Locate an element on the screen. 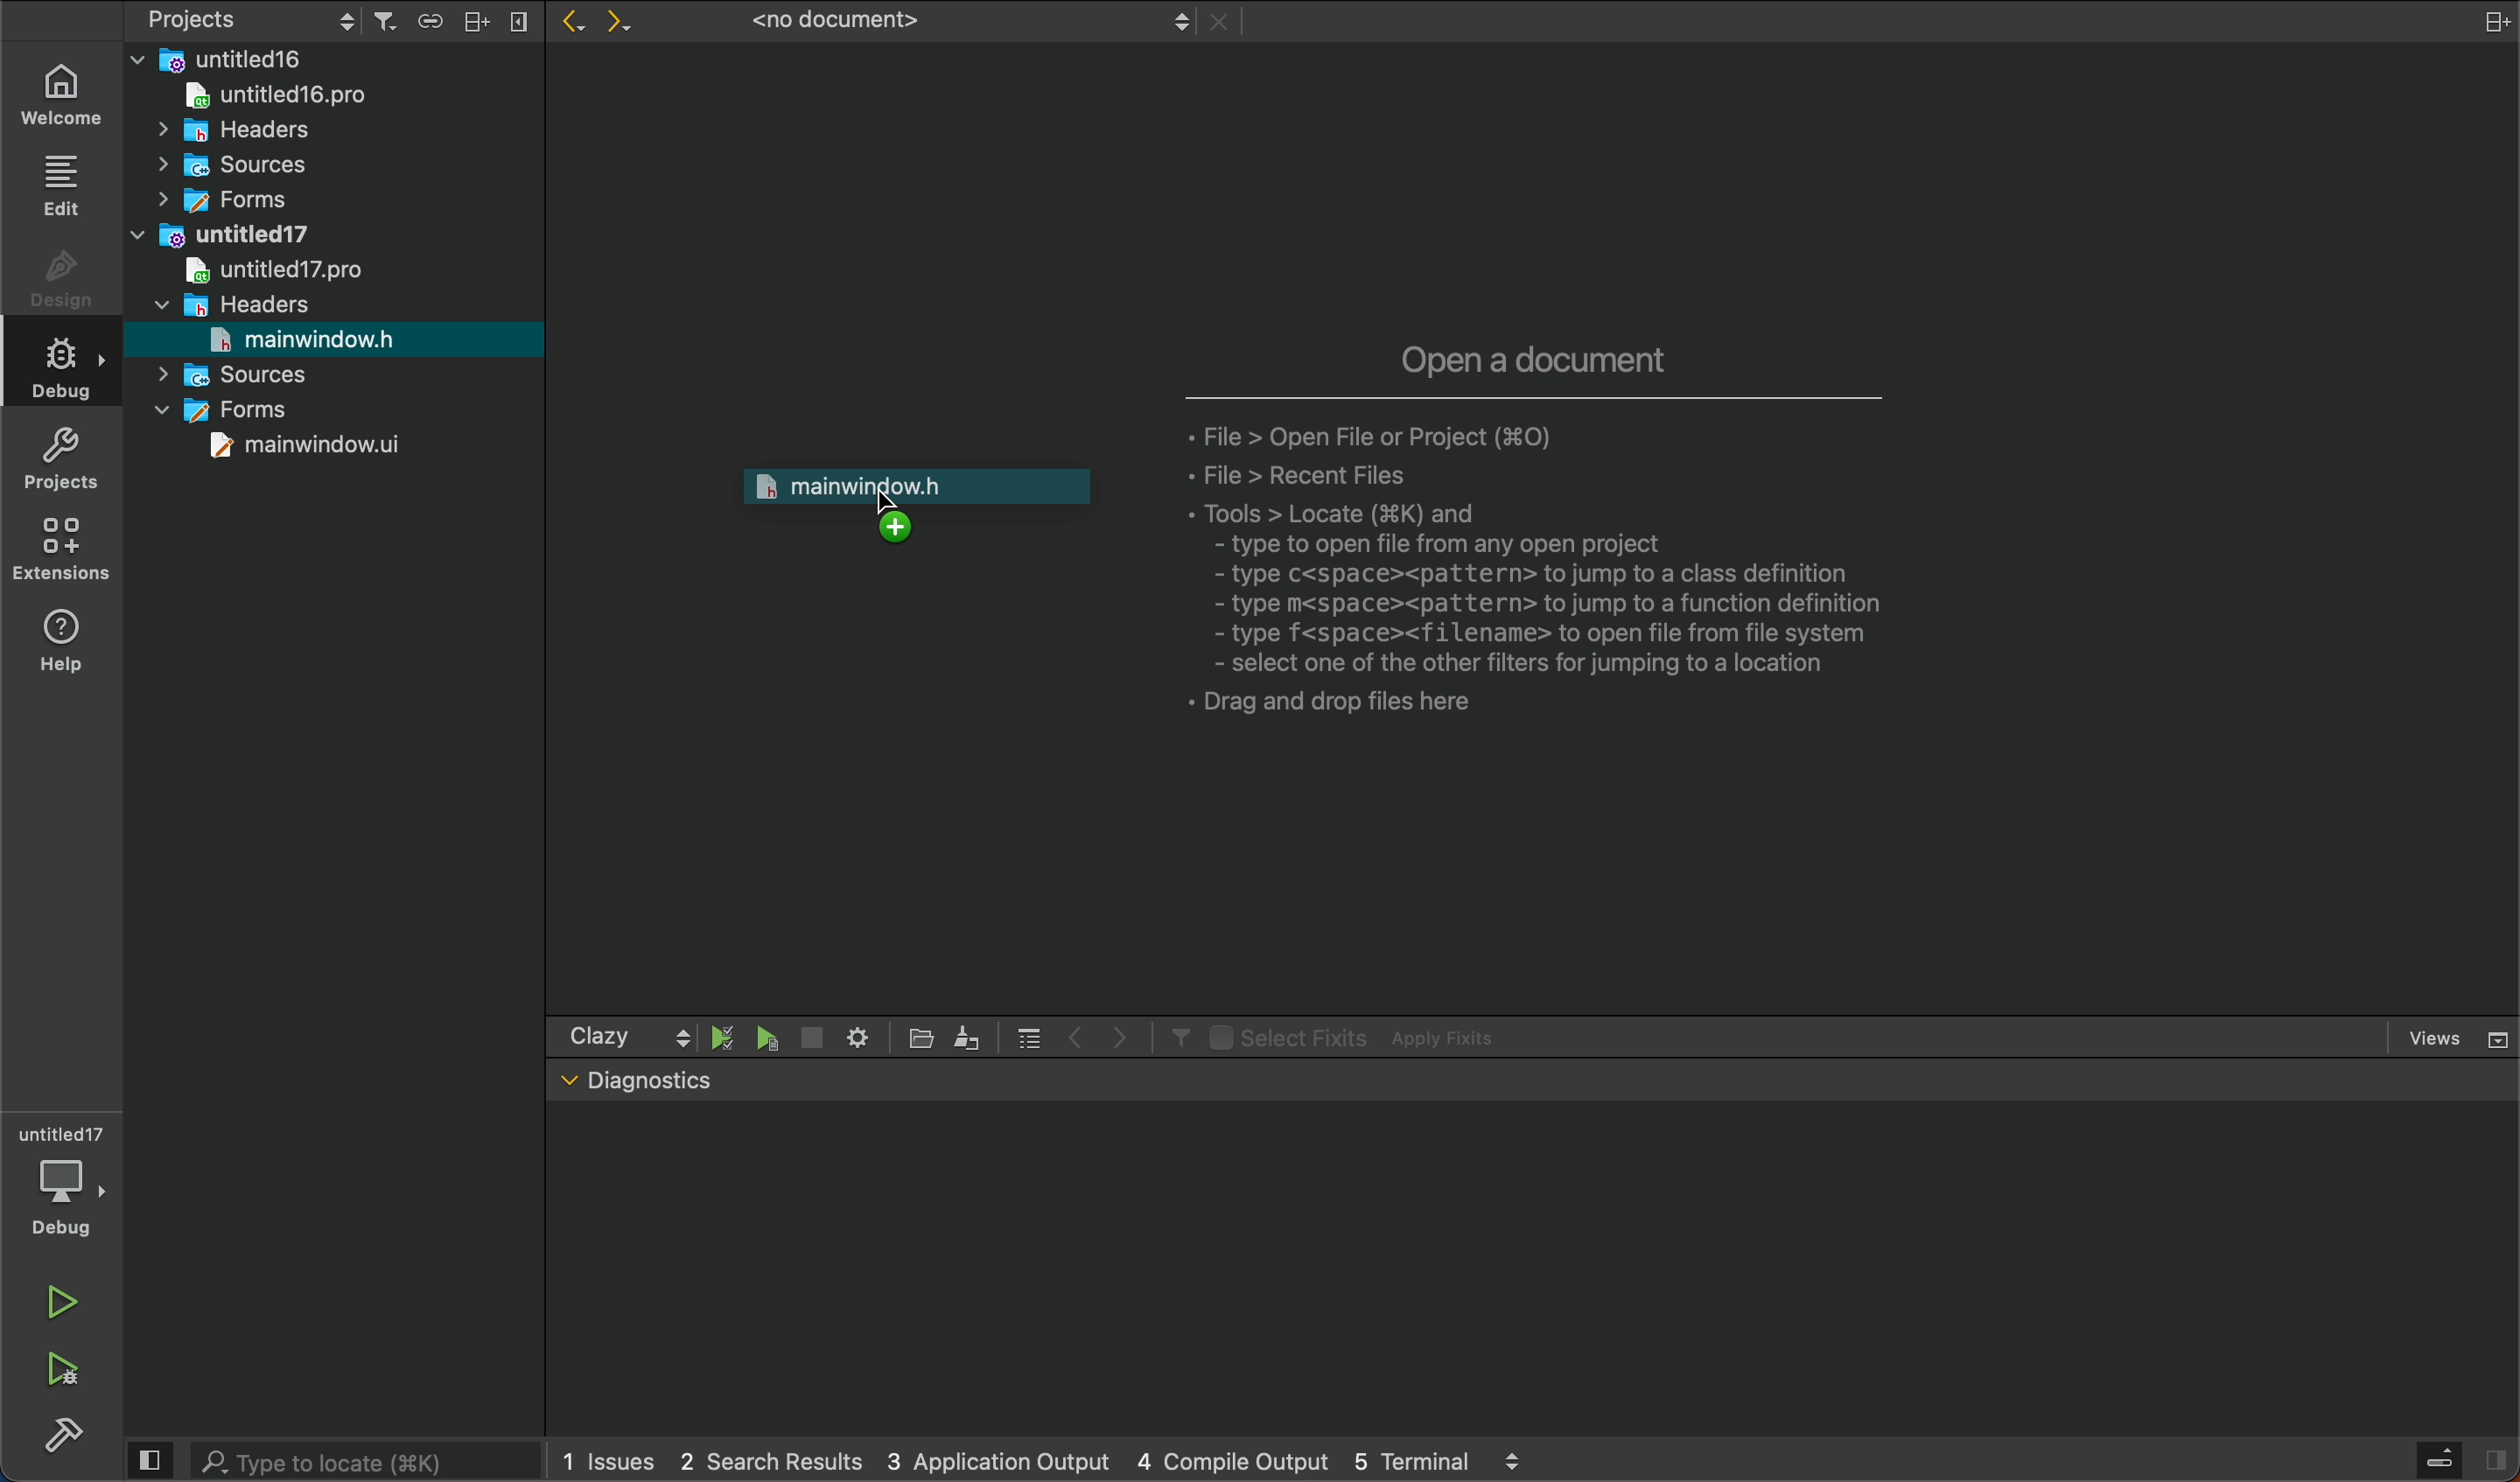 This screenshot has height=1482, width=2520. + File > Open File or Project (880)

« File > Recent Files

» Tools > Locate (38K) and
- type to open file from any open project
- type c<space><pattern> to jump to a class definition
- type m<space><pattern> to jump to a function definition
- type f<space><filename> to open file from file system
- select one of the other filters for jumping to a location

+ Drag and drop files here is located at coordinates (1566, 580).